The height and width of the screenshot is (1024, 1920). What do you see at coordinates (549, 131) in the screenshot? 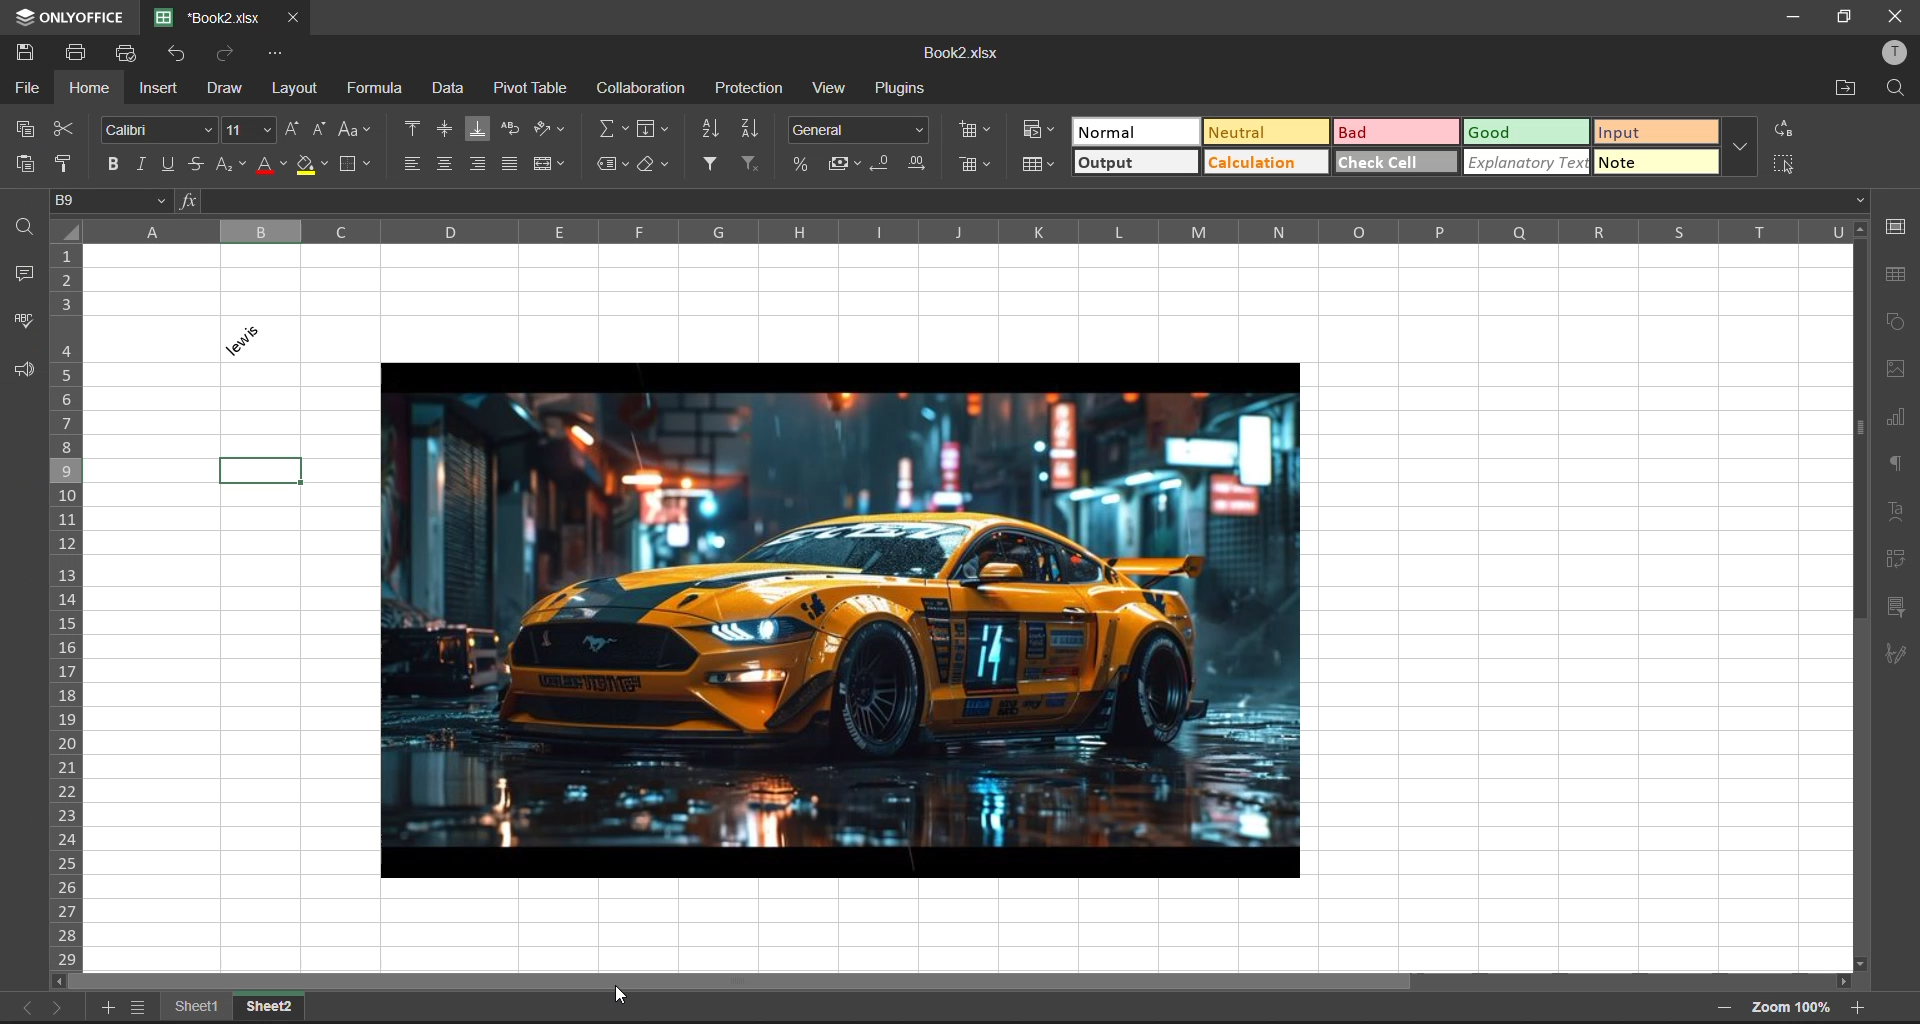
I see `orientation` at bounding box center [549, 131].